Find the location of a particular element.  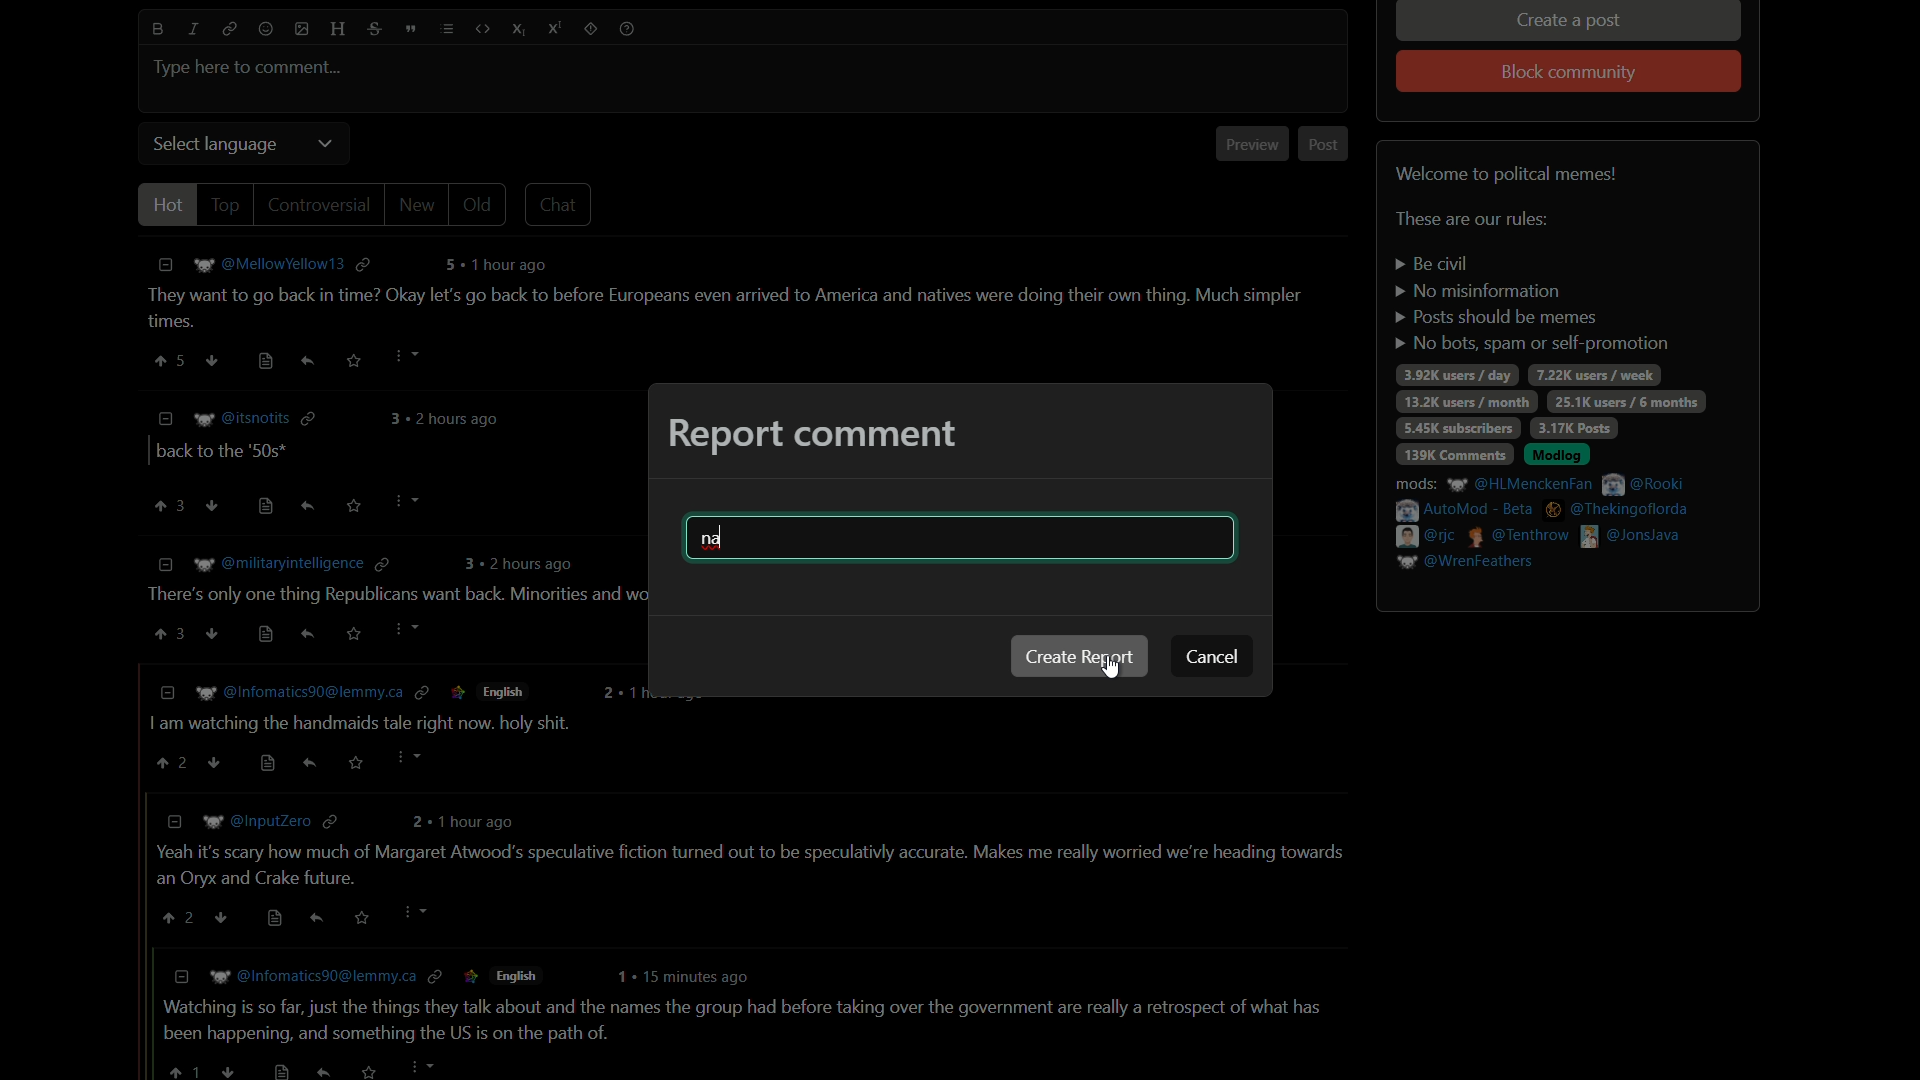

view source is located at coordinates (263, 506).